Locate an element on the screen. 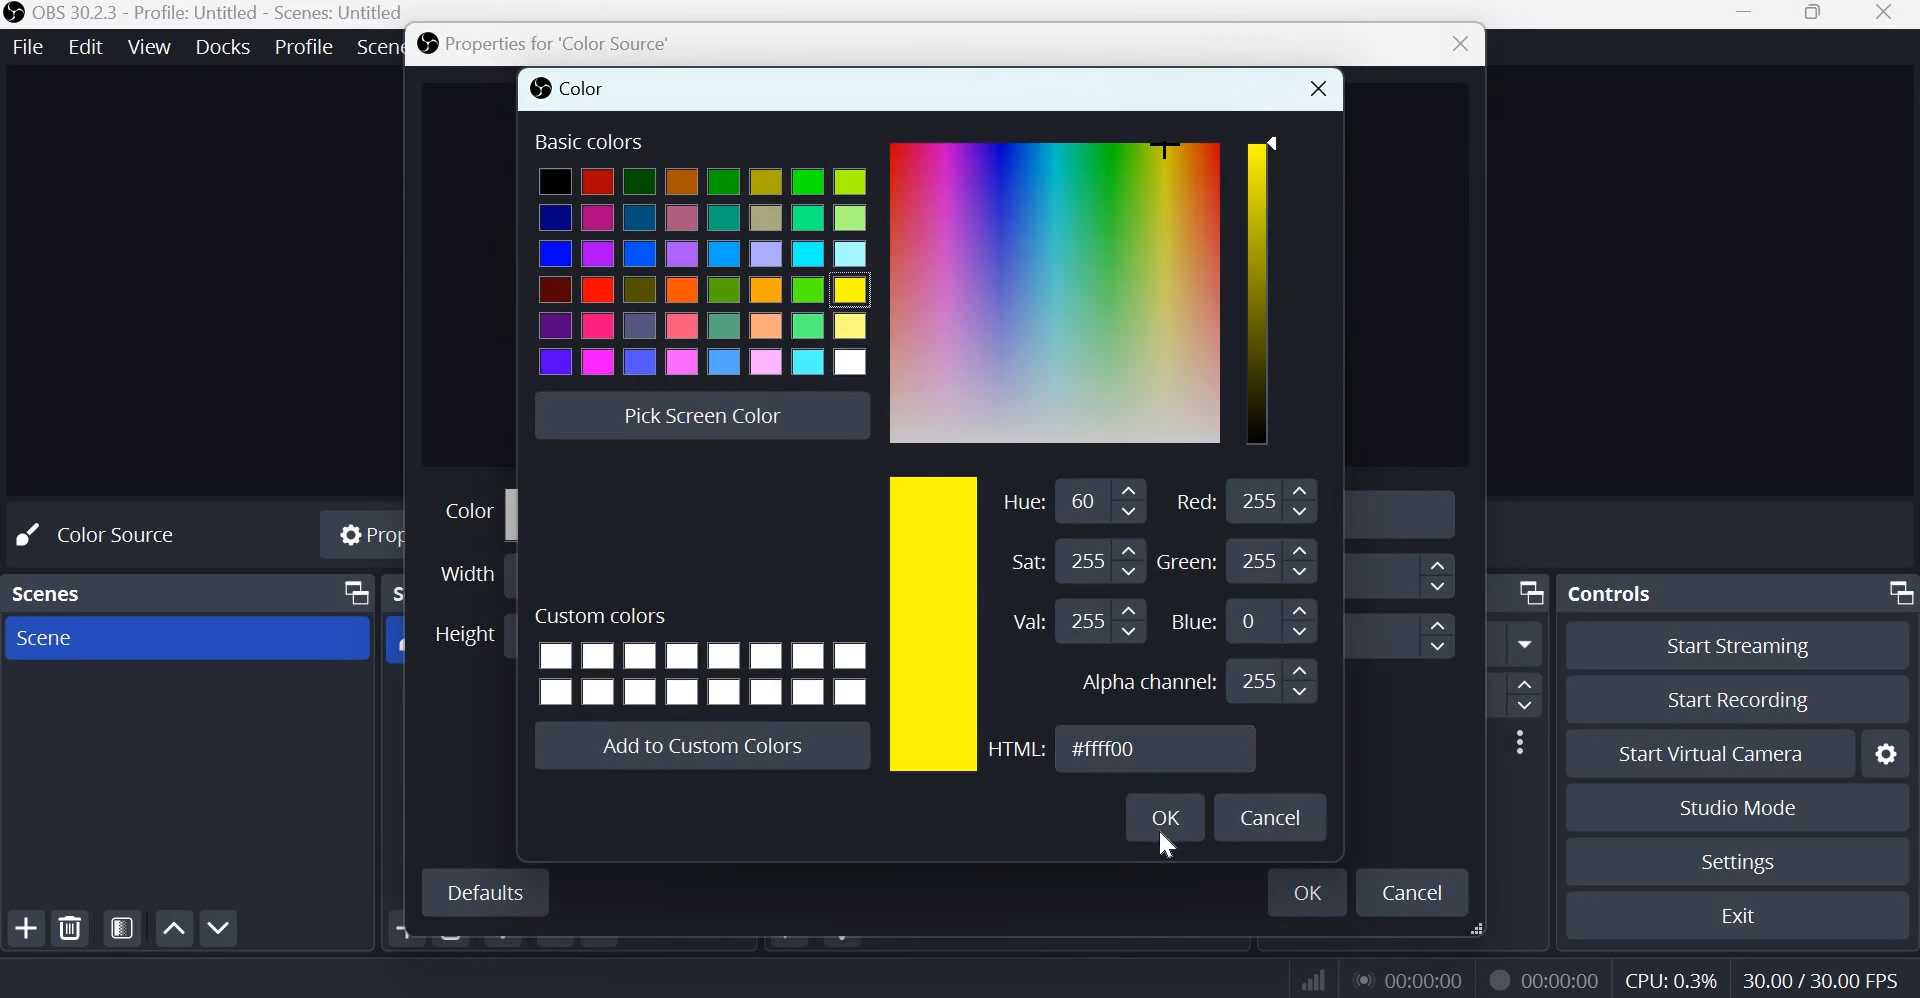  Input is located at coordinates (1273, 501).